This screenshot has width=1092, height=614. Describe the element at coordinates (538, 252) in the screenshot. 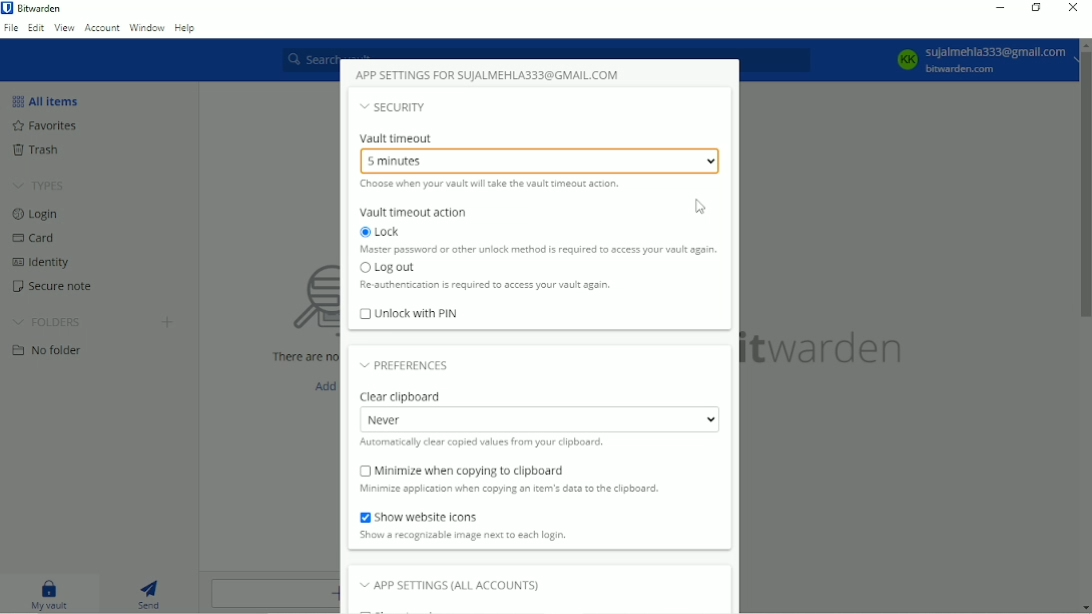

I see `Master password or other unlock method is required to unlock your vault again.` at that location.